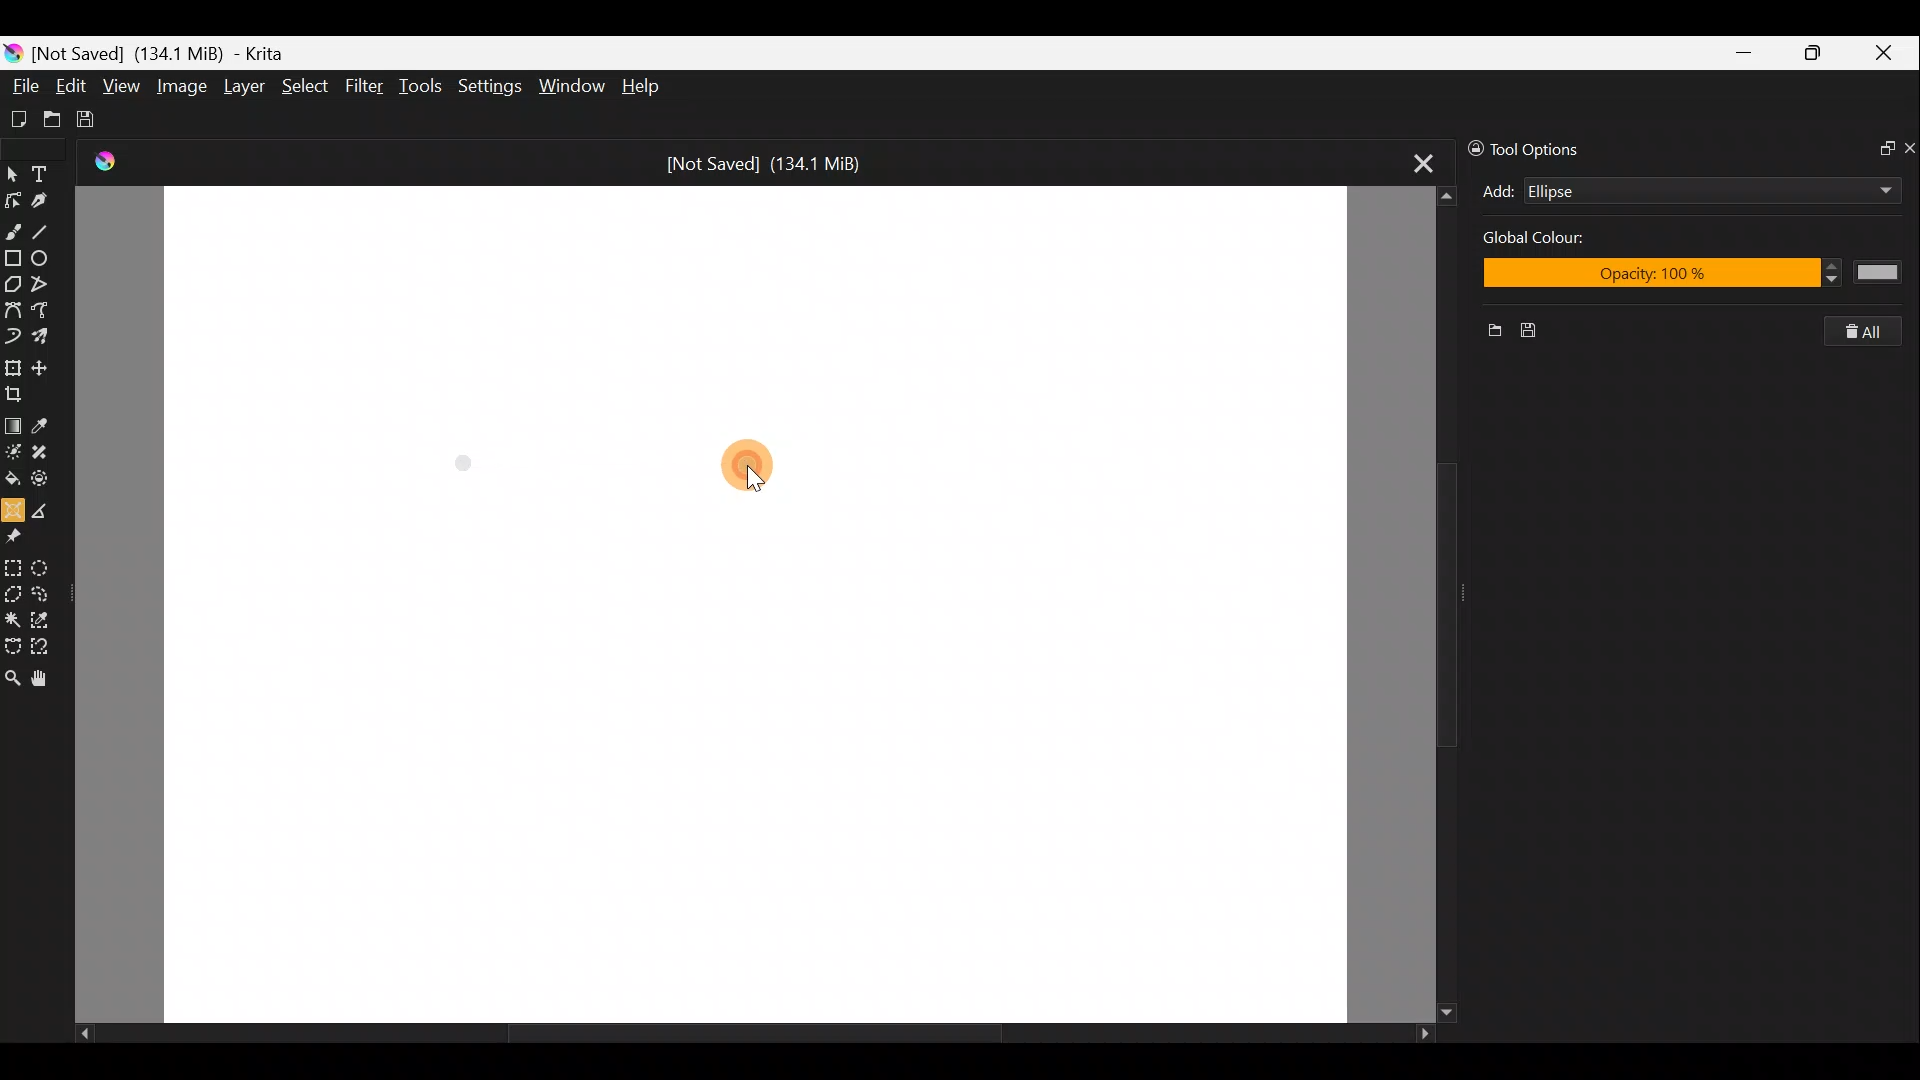 The image size is (1920, 1080). I want to click on Transform a layer/selection, so click(14, 365).